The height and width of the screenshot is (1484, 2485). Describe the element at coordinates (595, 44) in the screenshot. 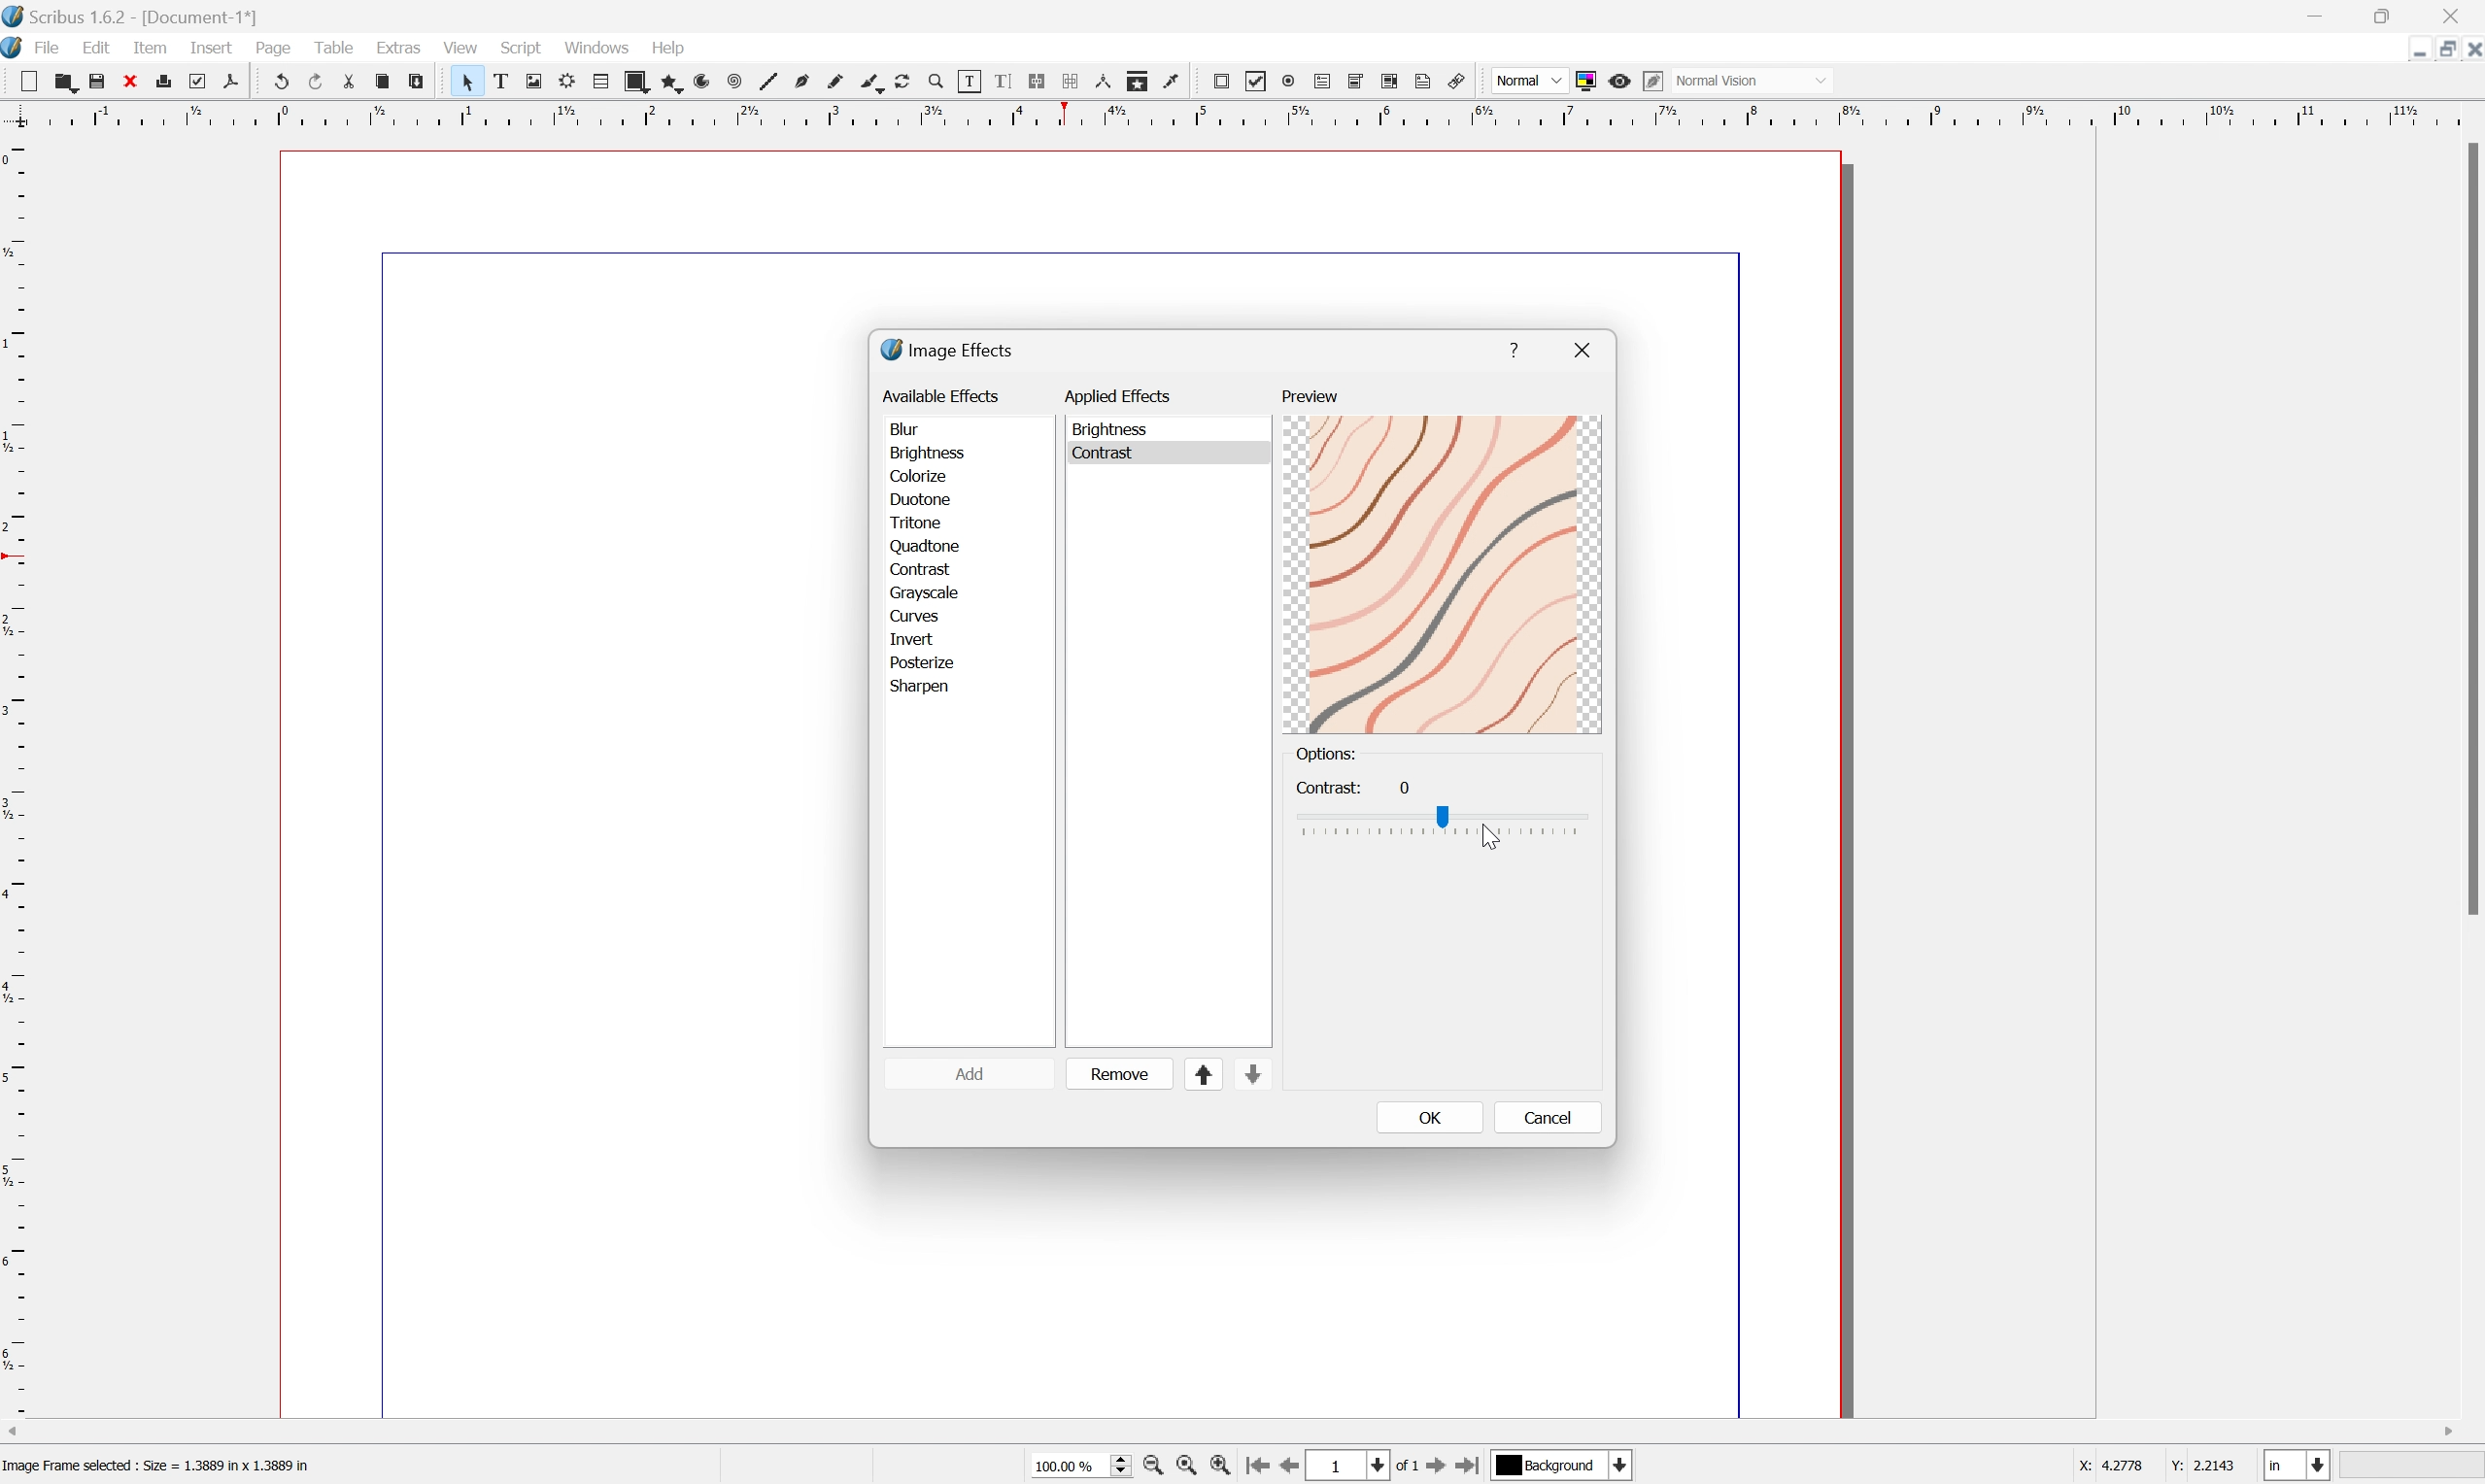

I see `Windows` at that location.